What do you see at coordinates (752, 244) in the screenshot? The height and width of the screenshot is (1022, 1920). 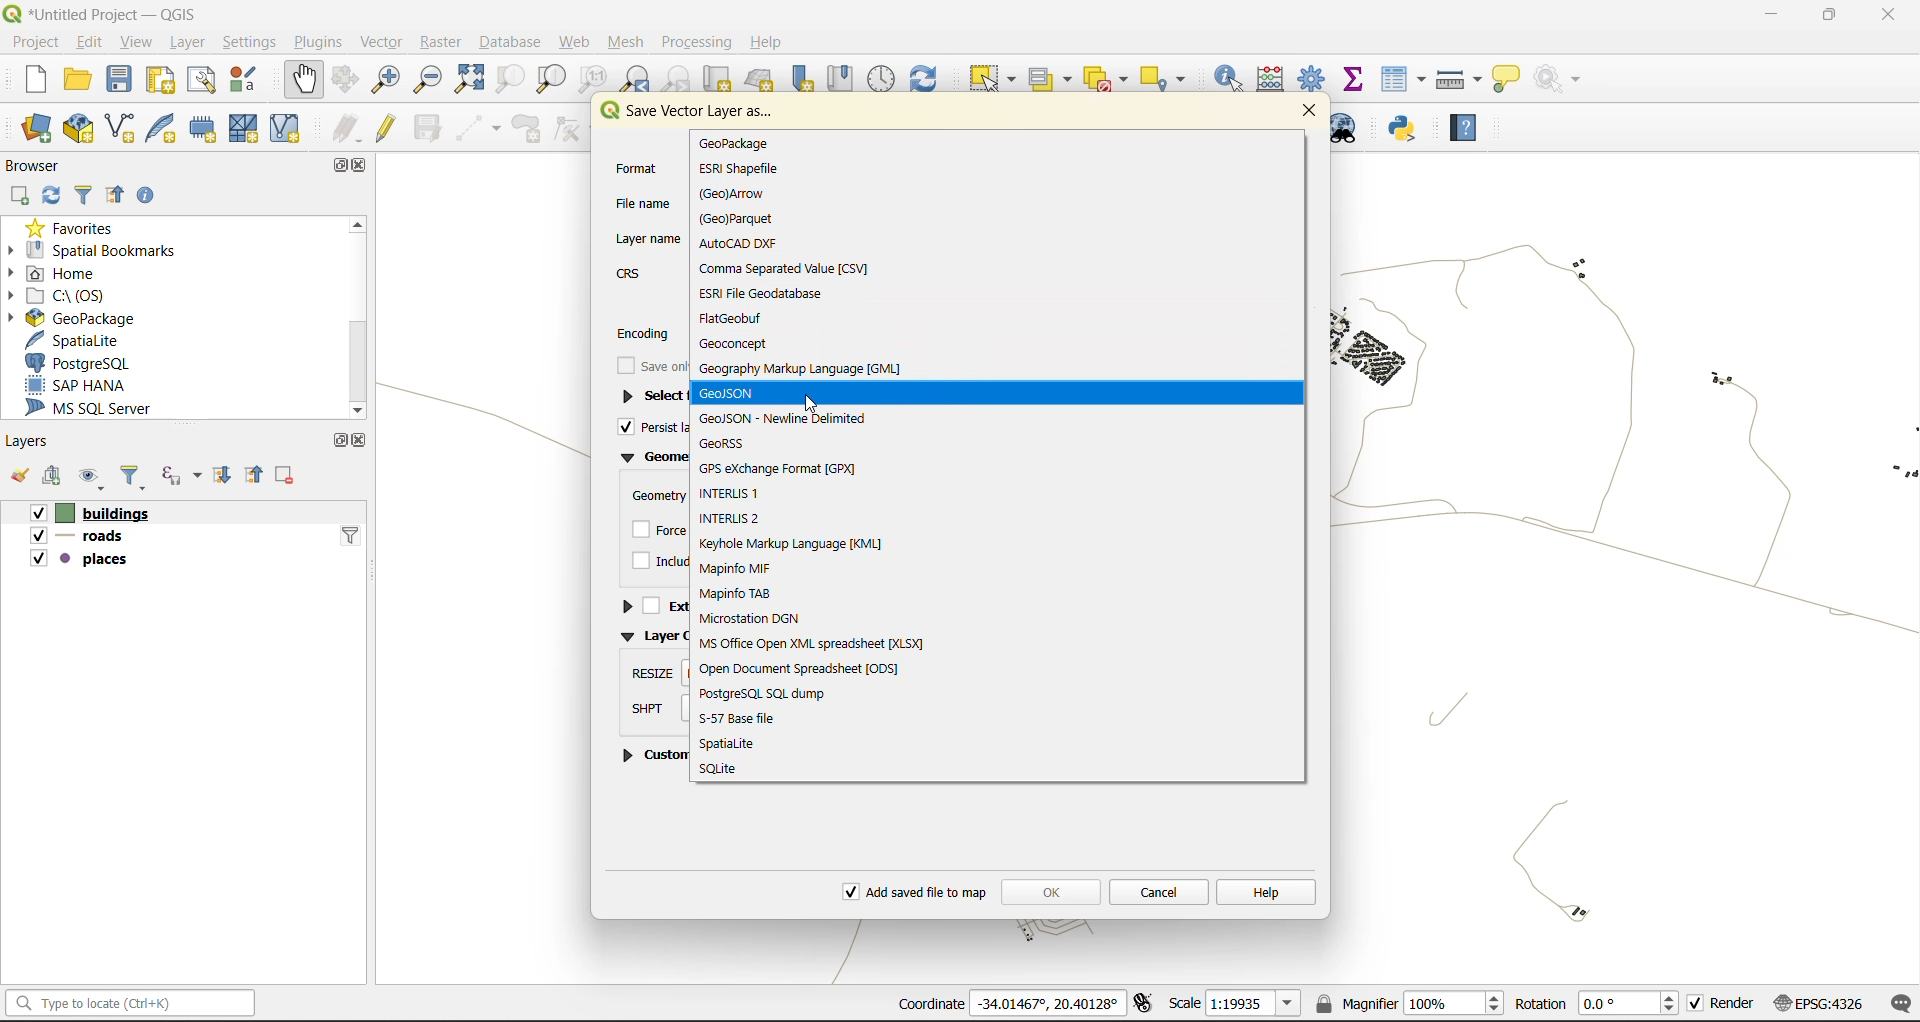 I see `autocad` at bounding box center [752, 244].